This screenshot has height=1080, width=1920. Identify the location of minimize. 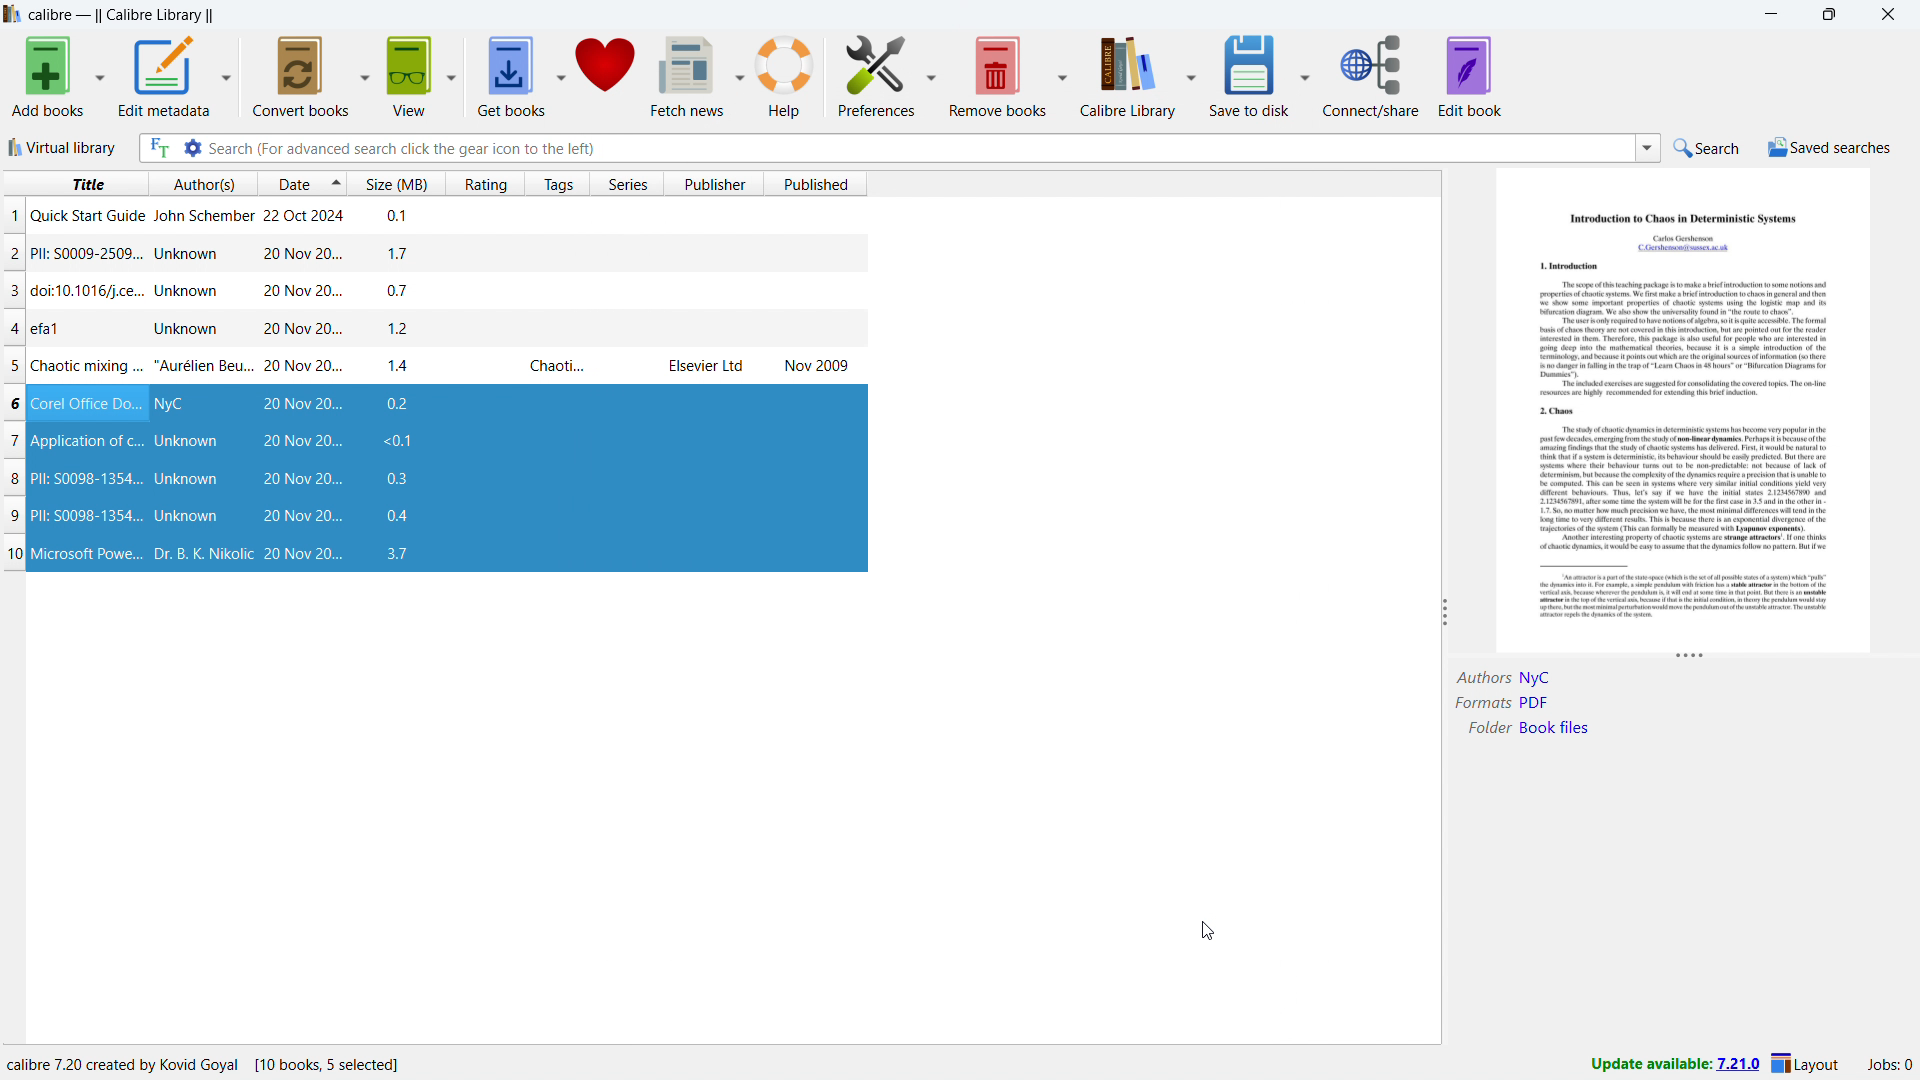
(1770, 14).